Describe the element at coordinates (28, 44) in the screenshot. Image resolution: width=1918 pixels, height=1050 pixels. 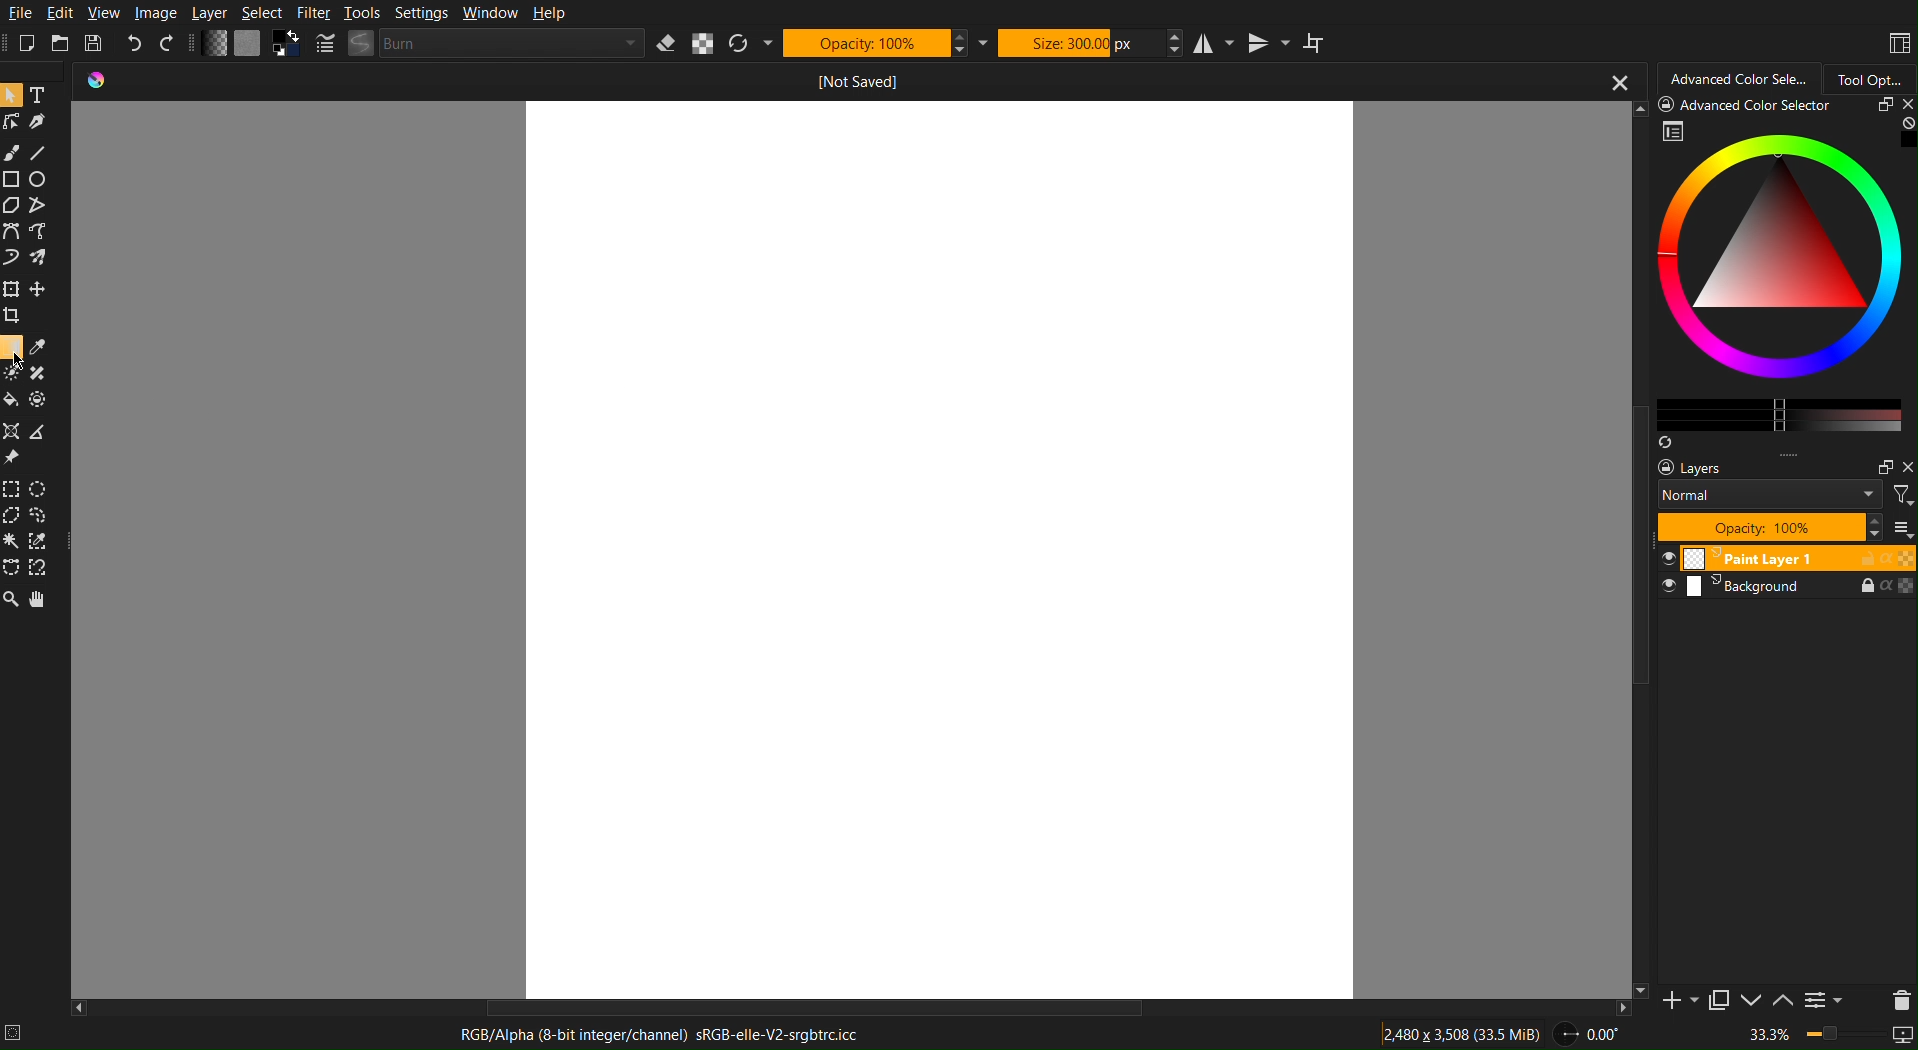
I see `New` at that location.